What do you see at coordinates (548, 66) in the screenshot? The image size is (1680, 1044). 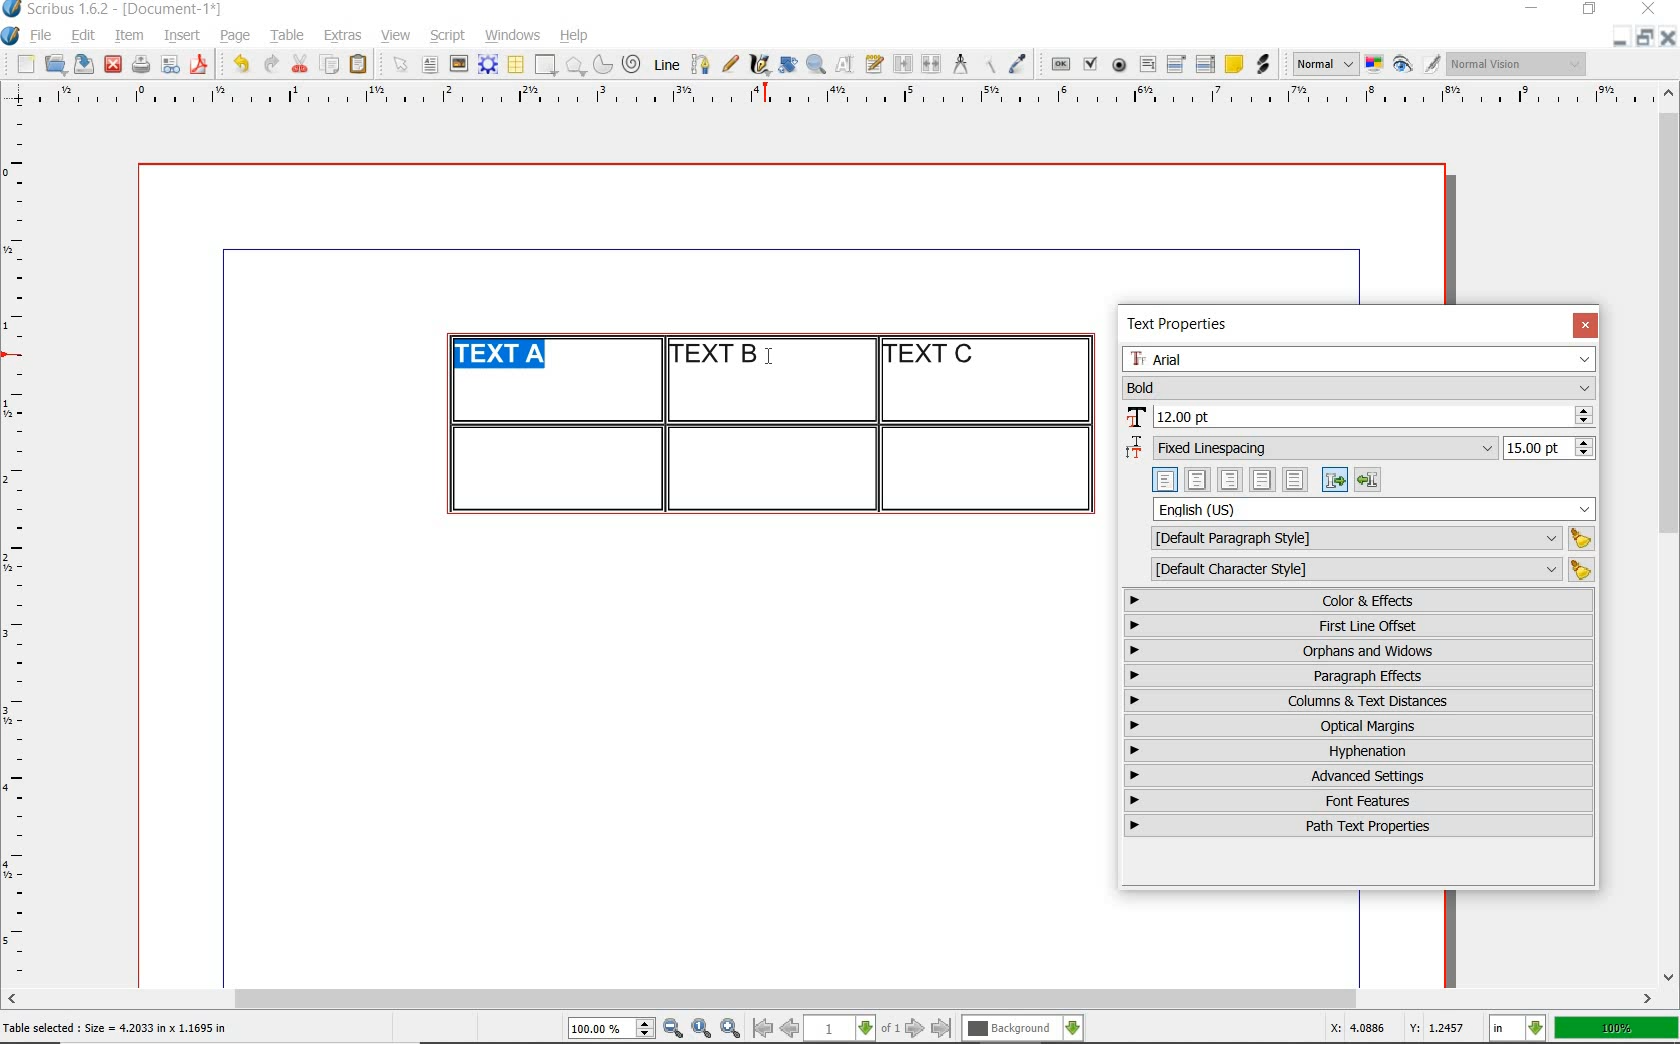 I see `shape` at bounding box center [548, 66].